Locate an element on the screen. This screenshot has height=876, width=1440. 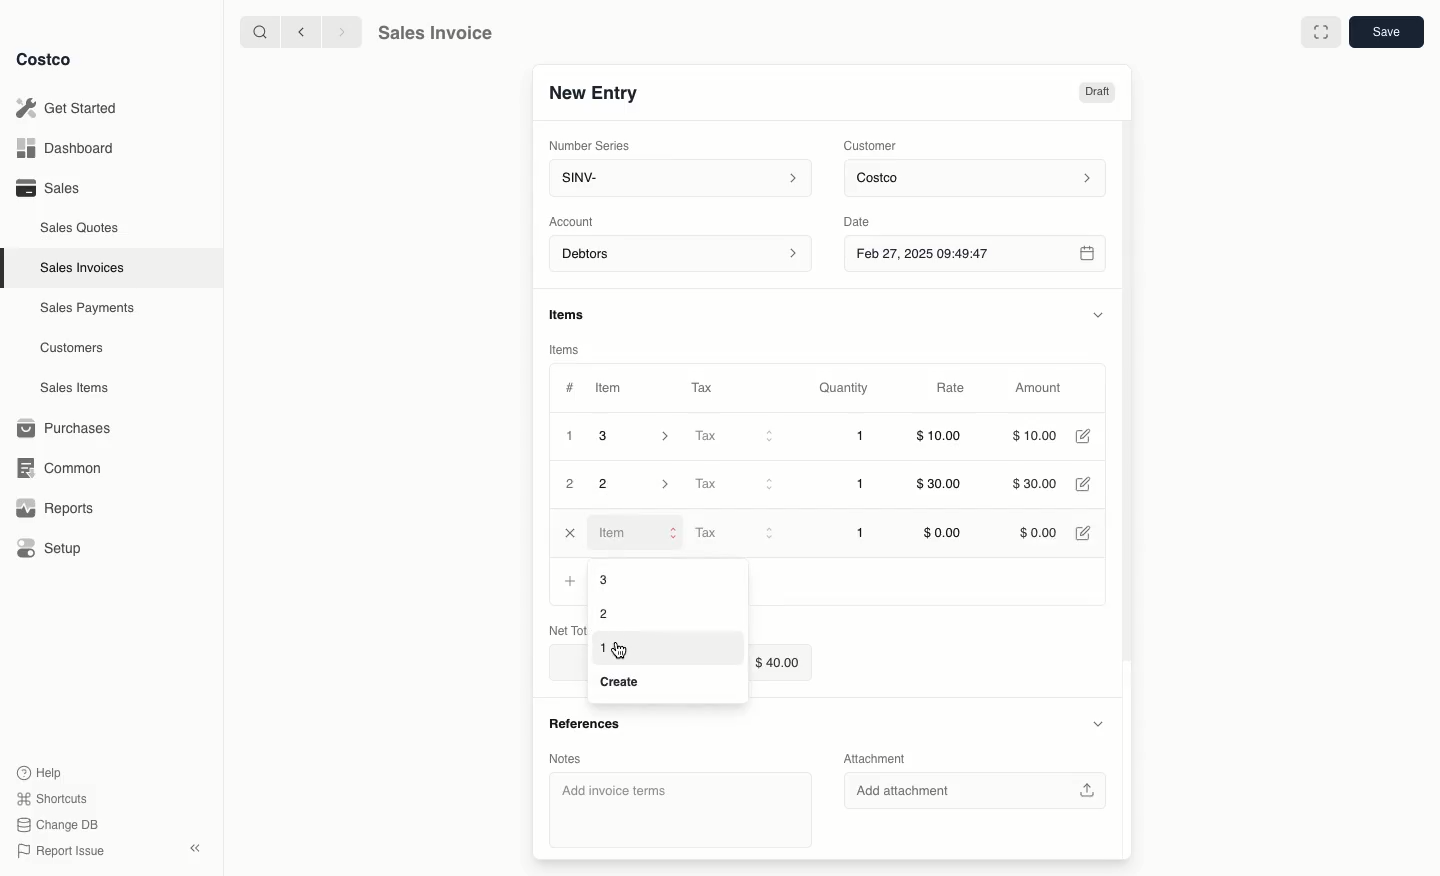
Edit is located at coordinates (1087, 485).